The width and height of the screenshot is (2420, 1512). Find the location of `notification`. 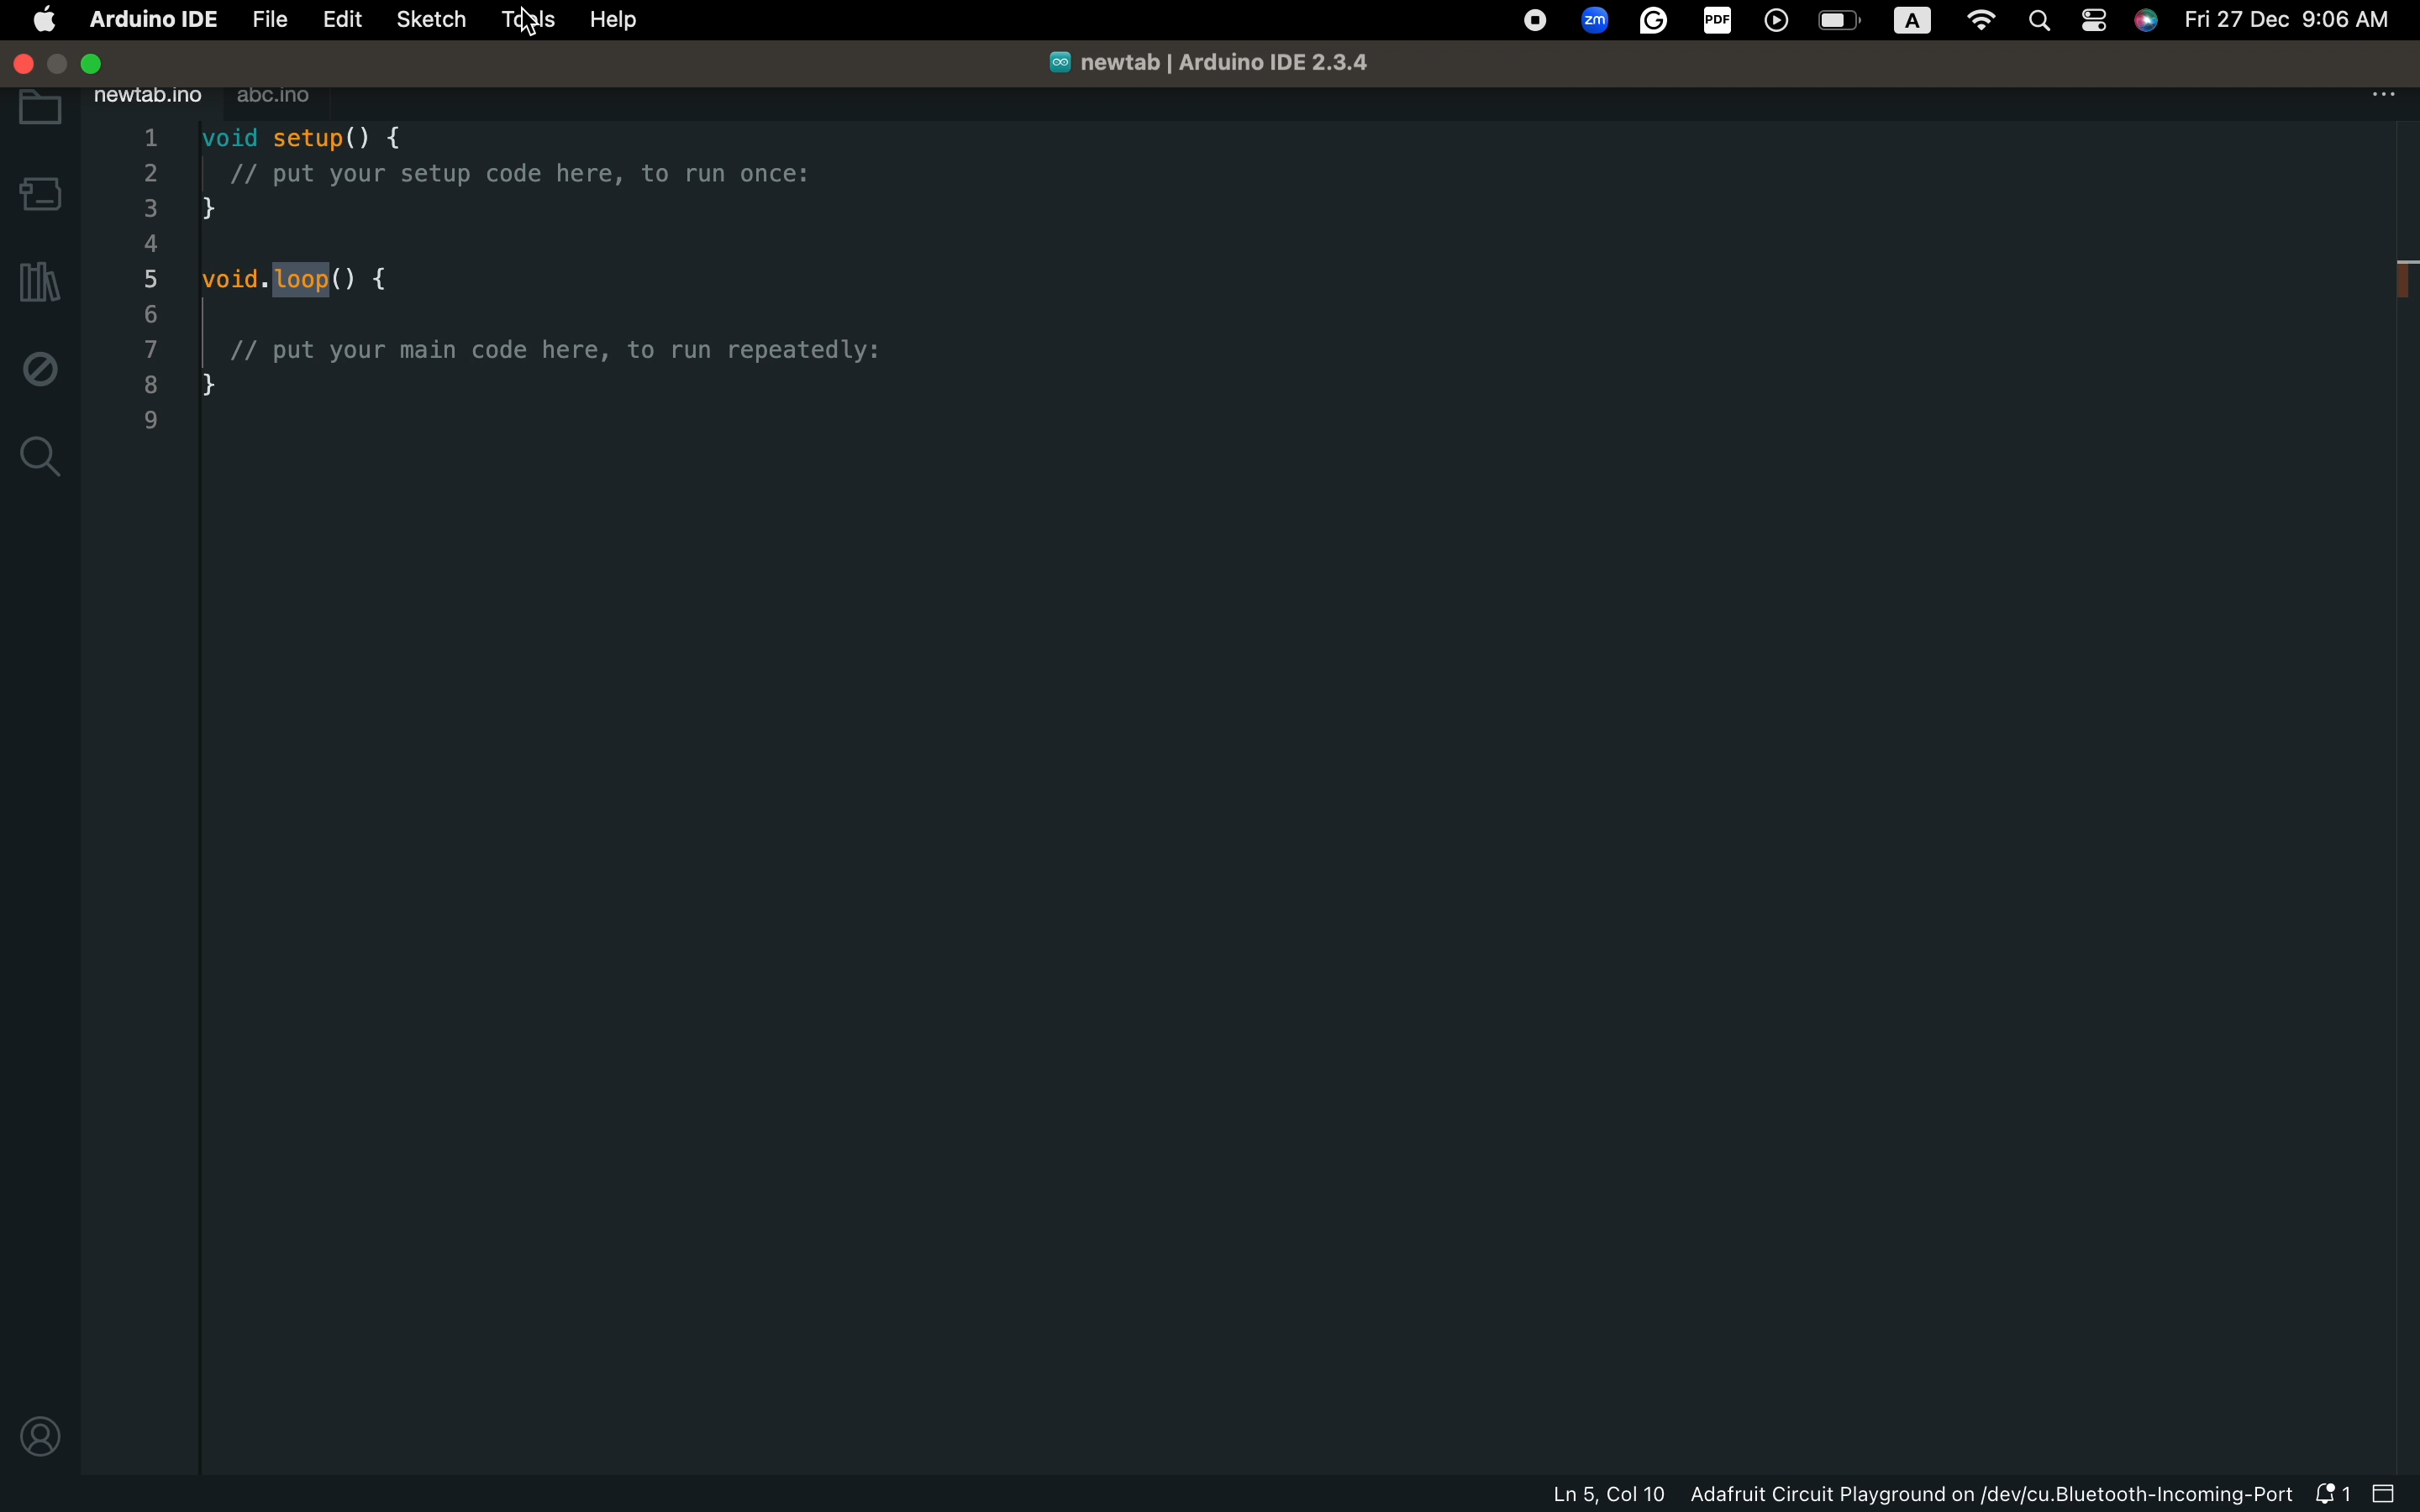

notification is located at coordinates (2330, 1493).